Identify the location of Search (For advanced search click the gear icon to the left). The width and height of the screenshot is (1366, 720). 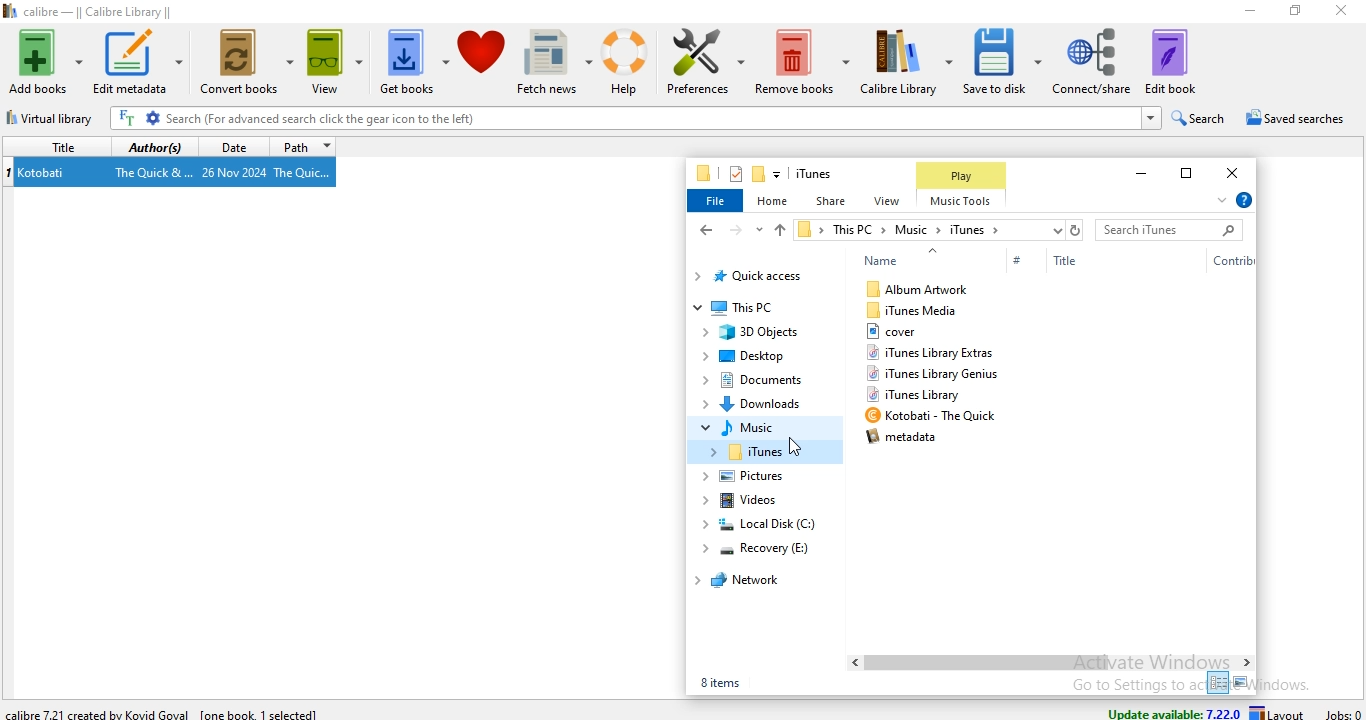
(635, 118).